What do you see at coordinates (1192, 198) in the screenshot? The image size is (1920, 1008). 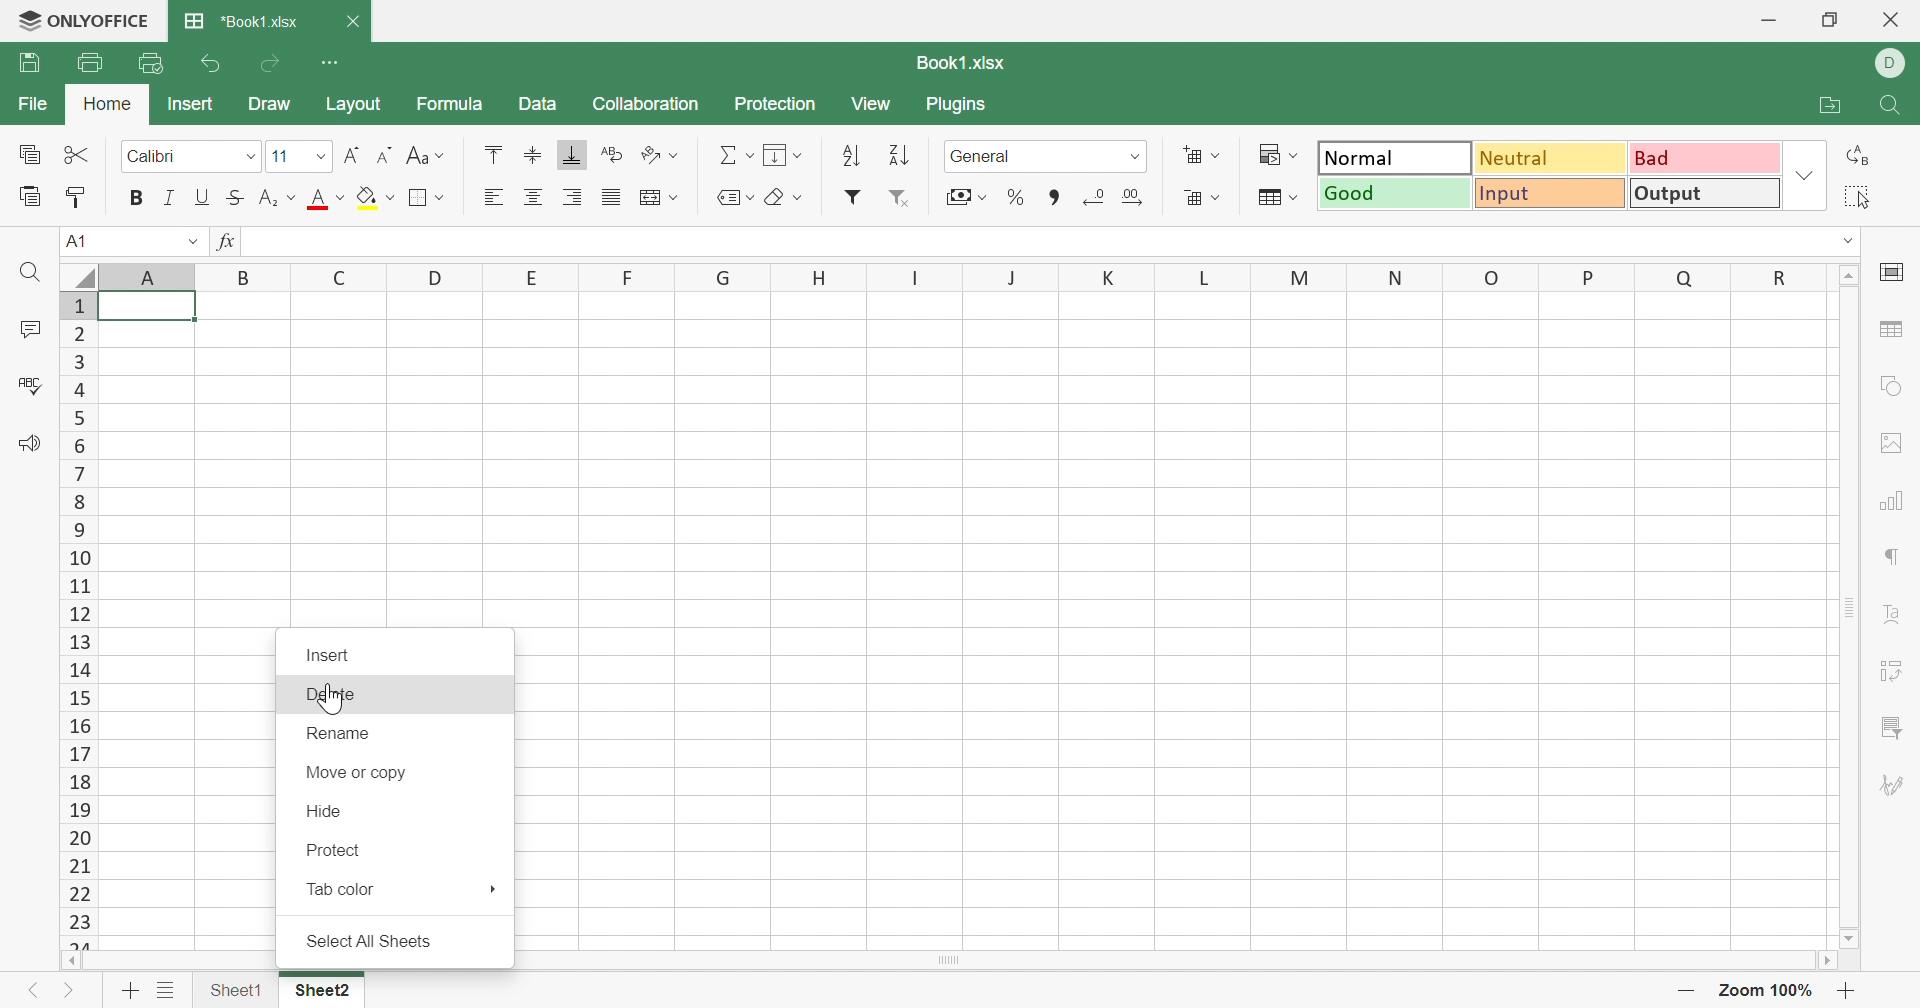 I see `Remove cells` at bounding box center [1192, 198].